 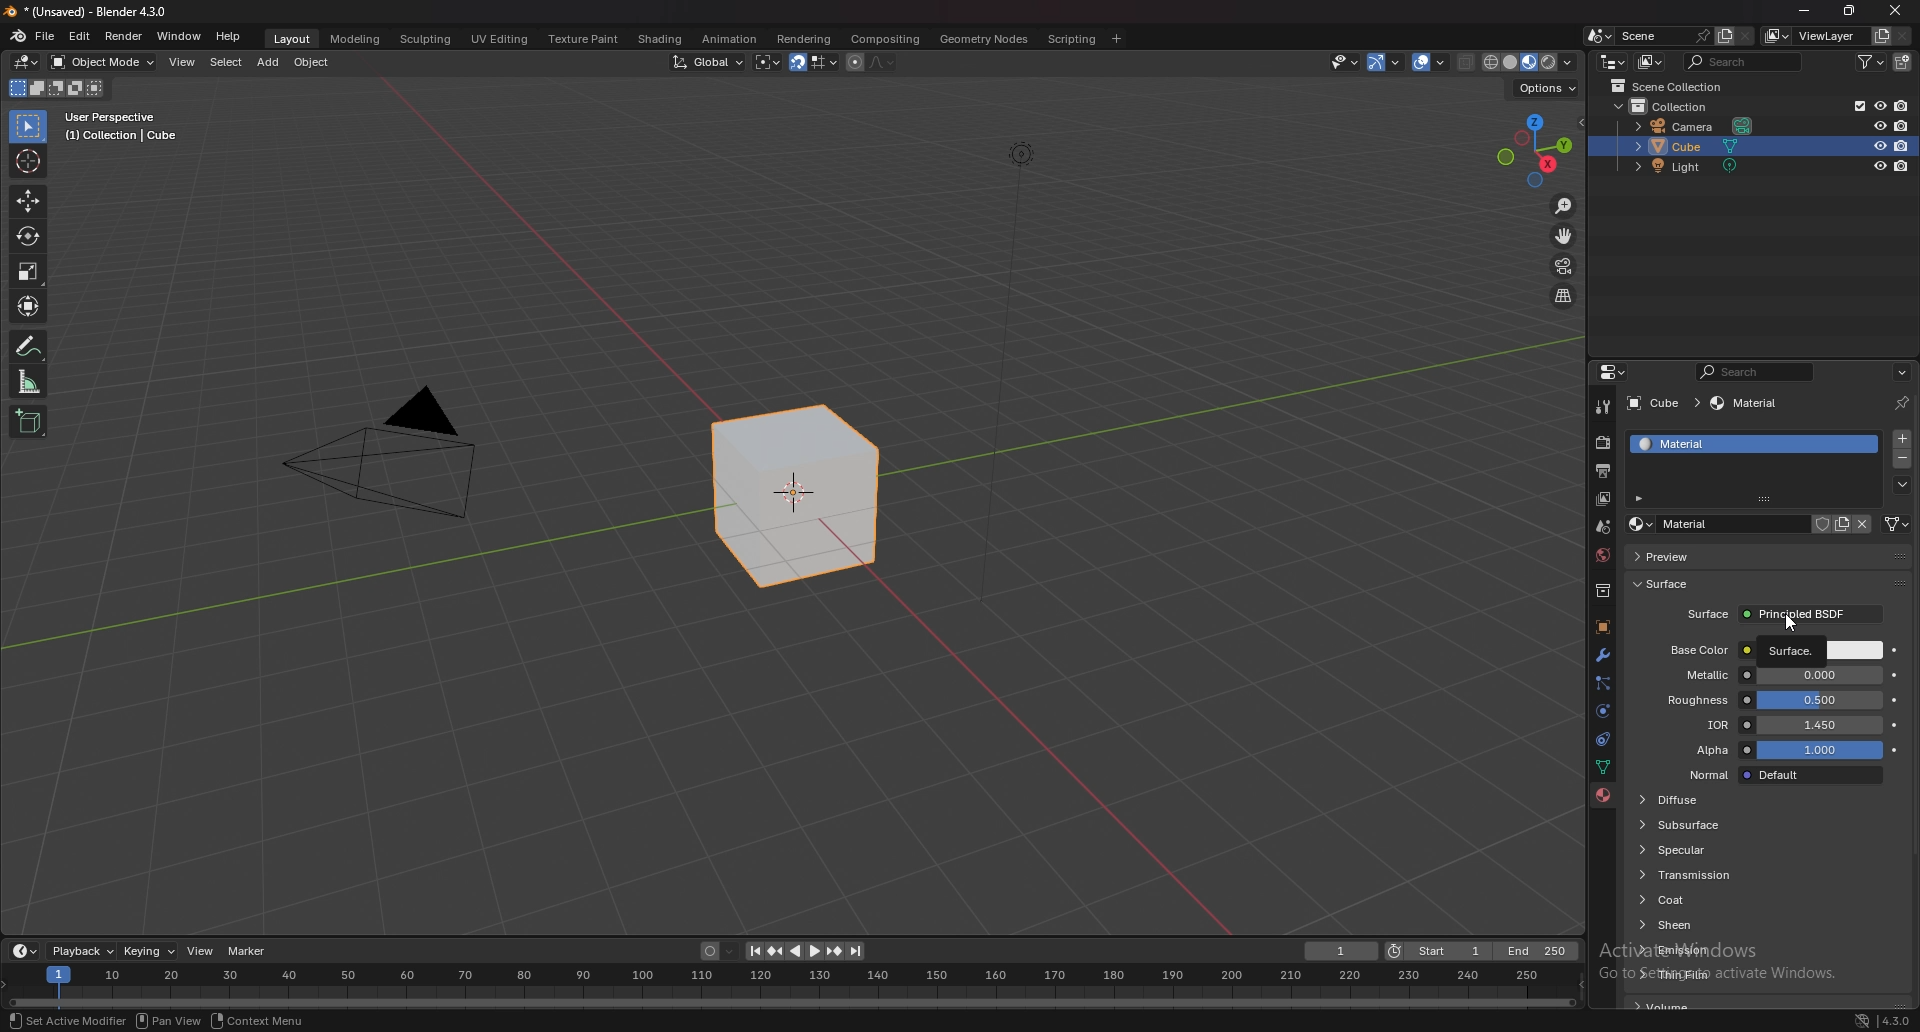 What do you see at coordinates (1467, 62) in the screenshot?
I see `toggle xray` at bounding box center [1467, 62].